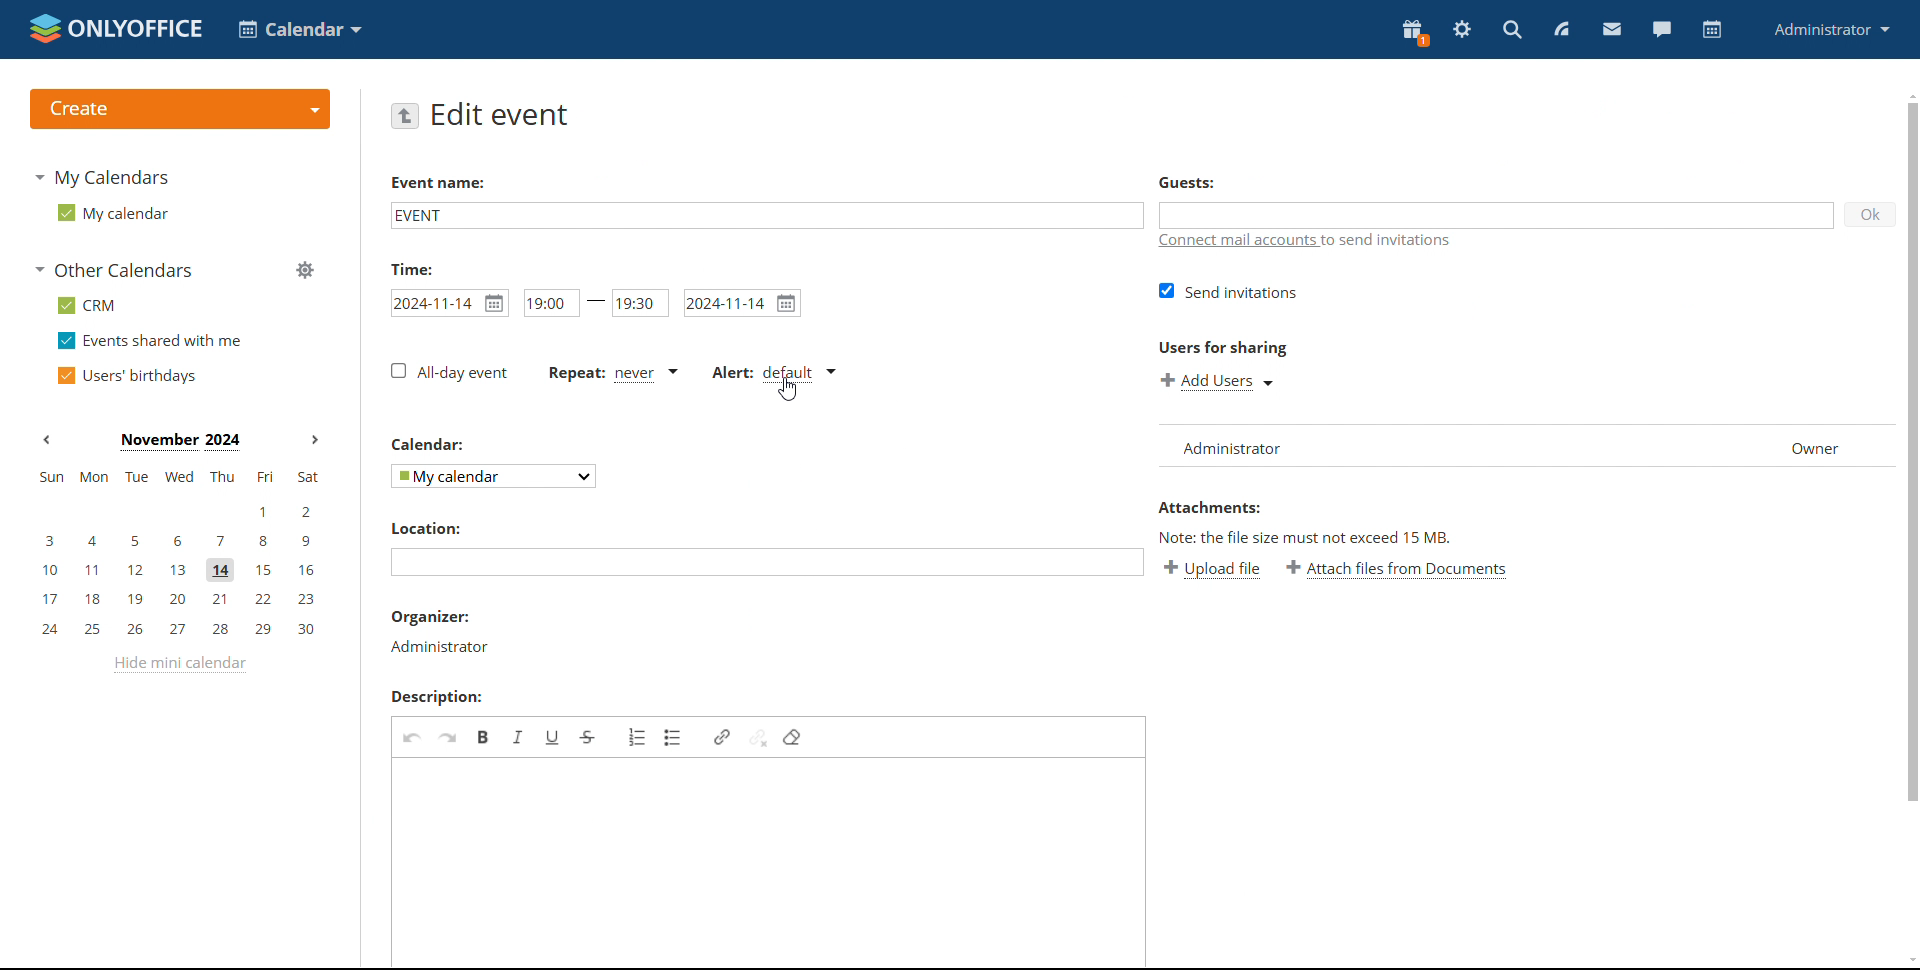 The width and height of the screenshot is (1920, 970). I want to click on next month, so click(314, 438).